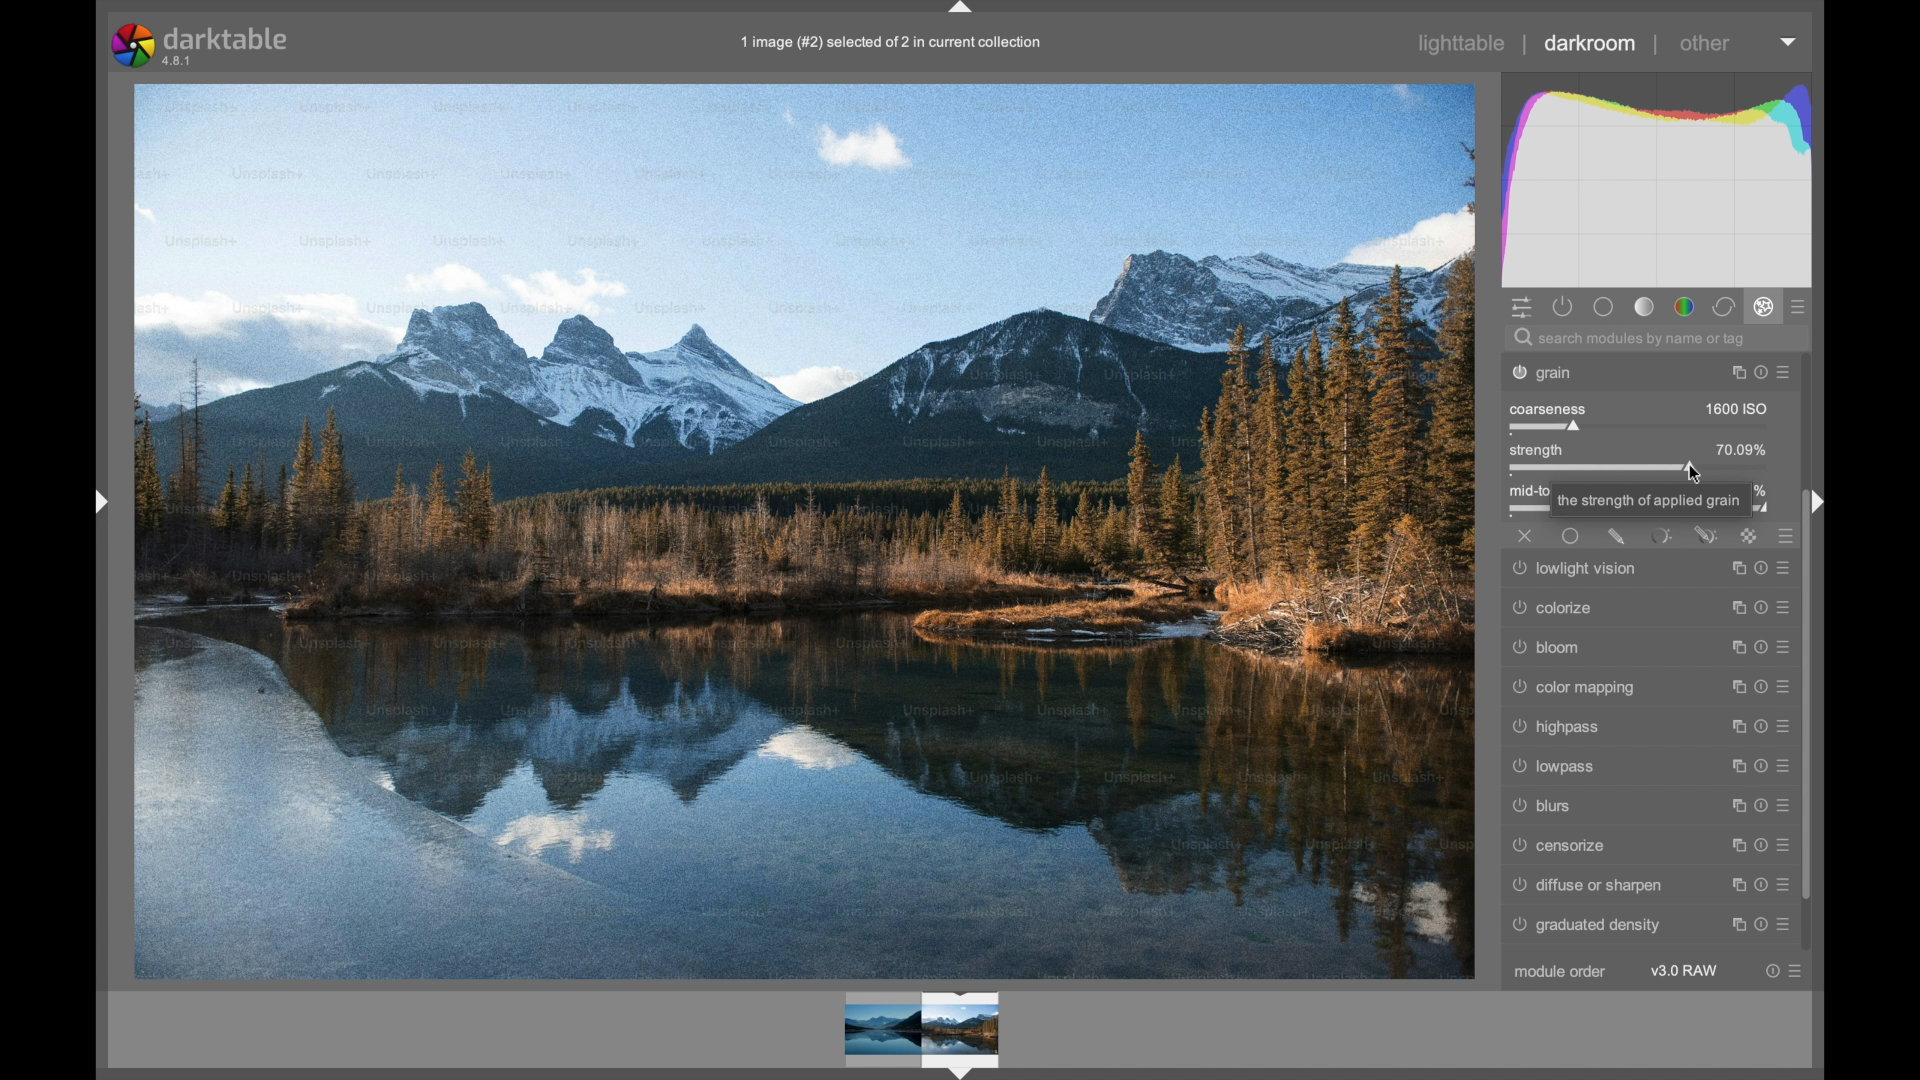 The height and width of the screenshot is (1080, 1920). I want to click on search modules by name or tag, so click(1630, 338).